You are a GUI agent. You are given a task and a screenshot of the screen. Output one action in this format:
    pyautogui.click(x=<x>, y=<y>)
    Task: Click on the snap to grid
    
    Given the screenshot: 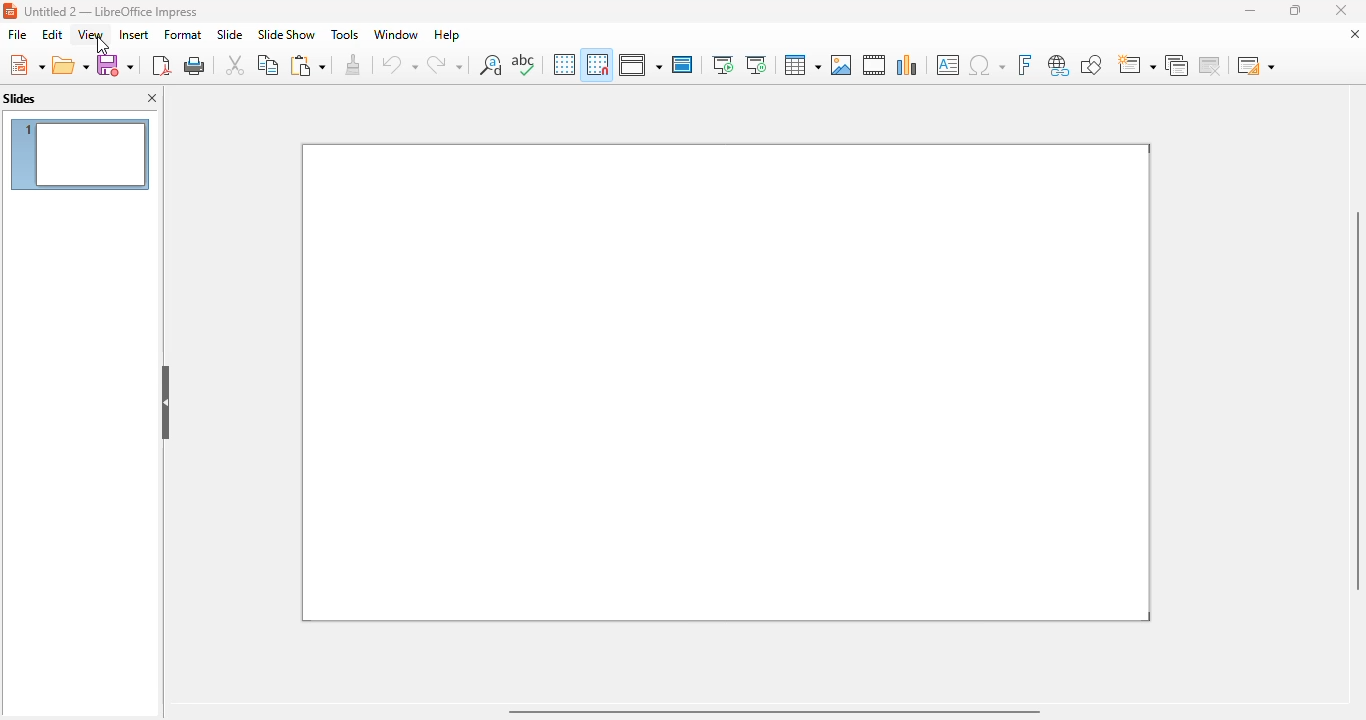 What is the action you would take?
    pyautogui.click(x=597, y=64)
    